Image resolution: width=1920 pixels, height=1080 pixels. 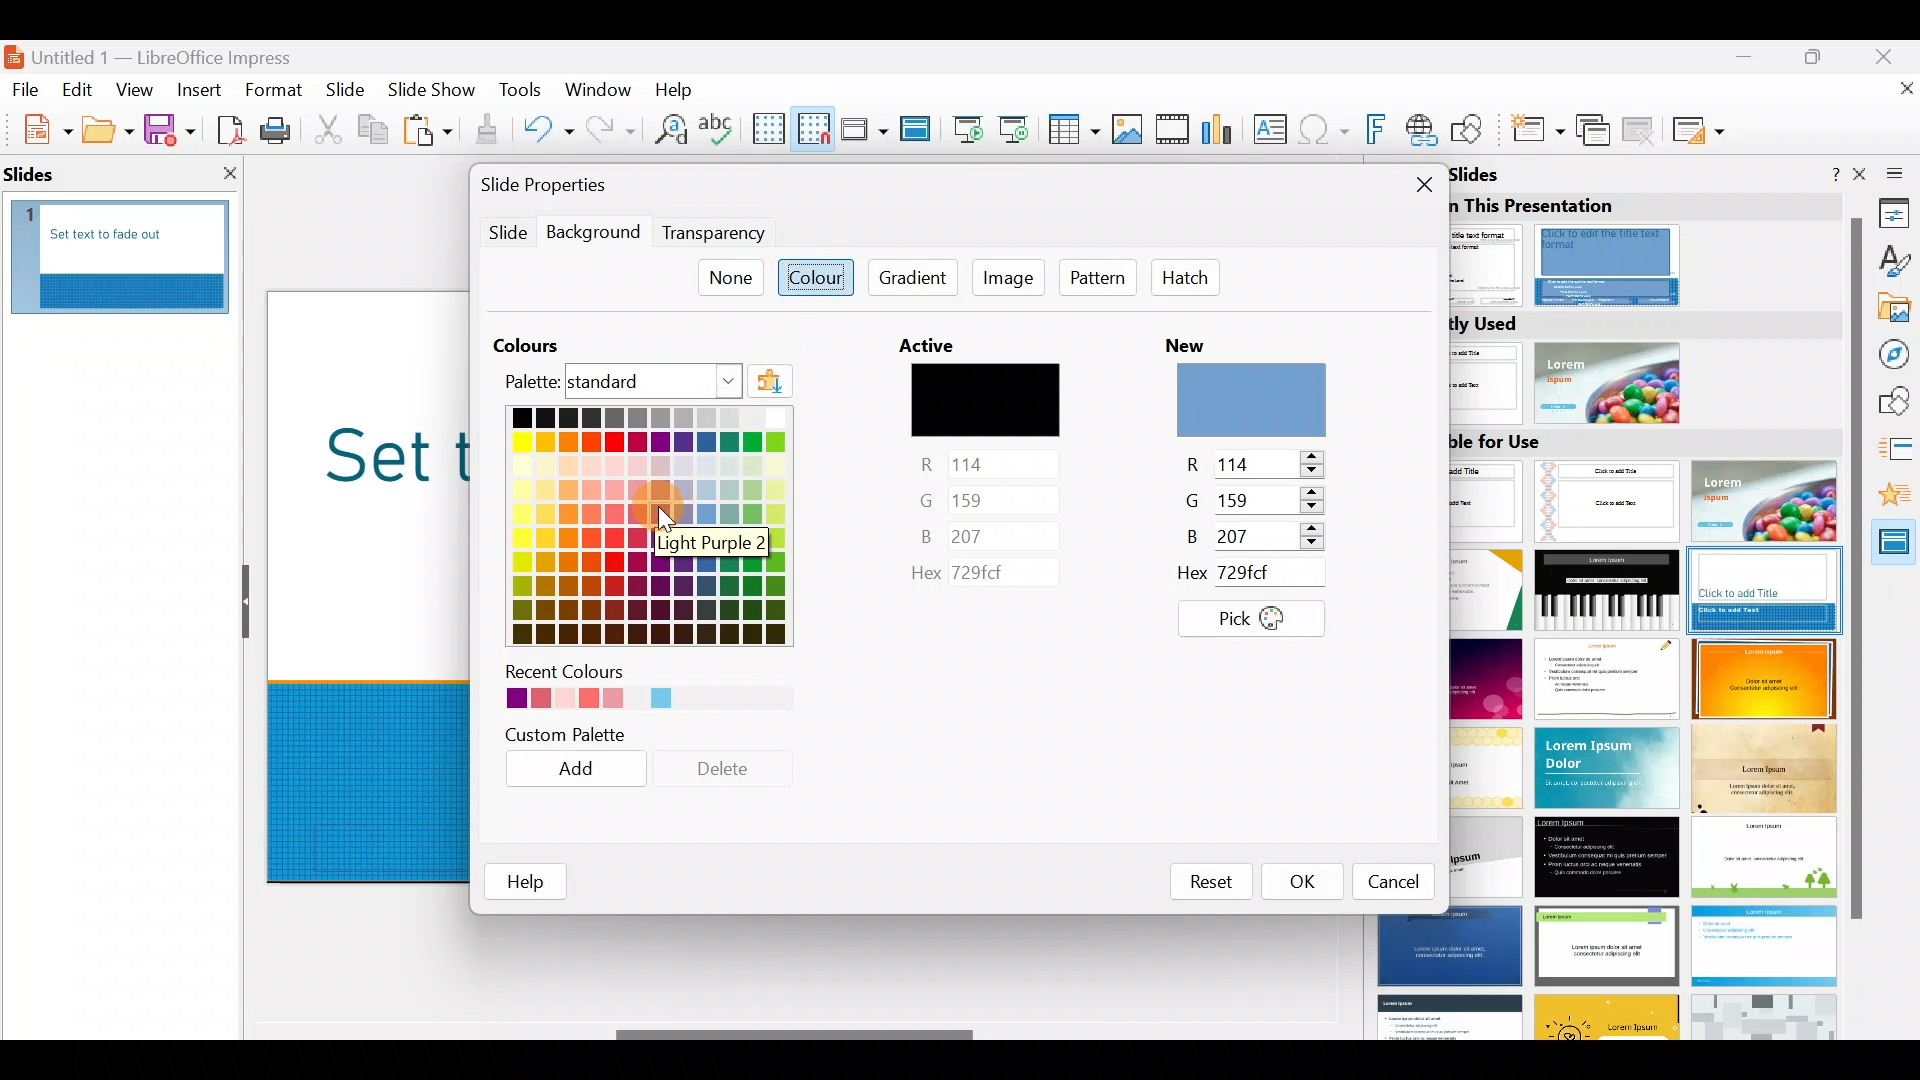 What do you see at coordinates (1075, 131) in the screenshot?
I see `Table` at bounding box center [1075, 131].